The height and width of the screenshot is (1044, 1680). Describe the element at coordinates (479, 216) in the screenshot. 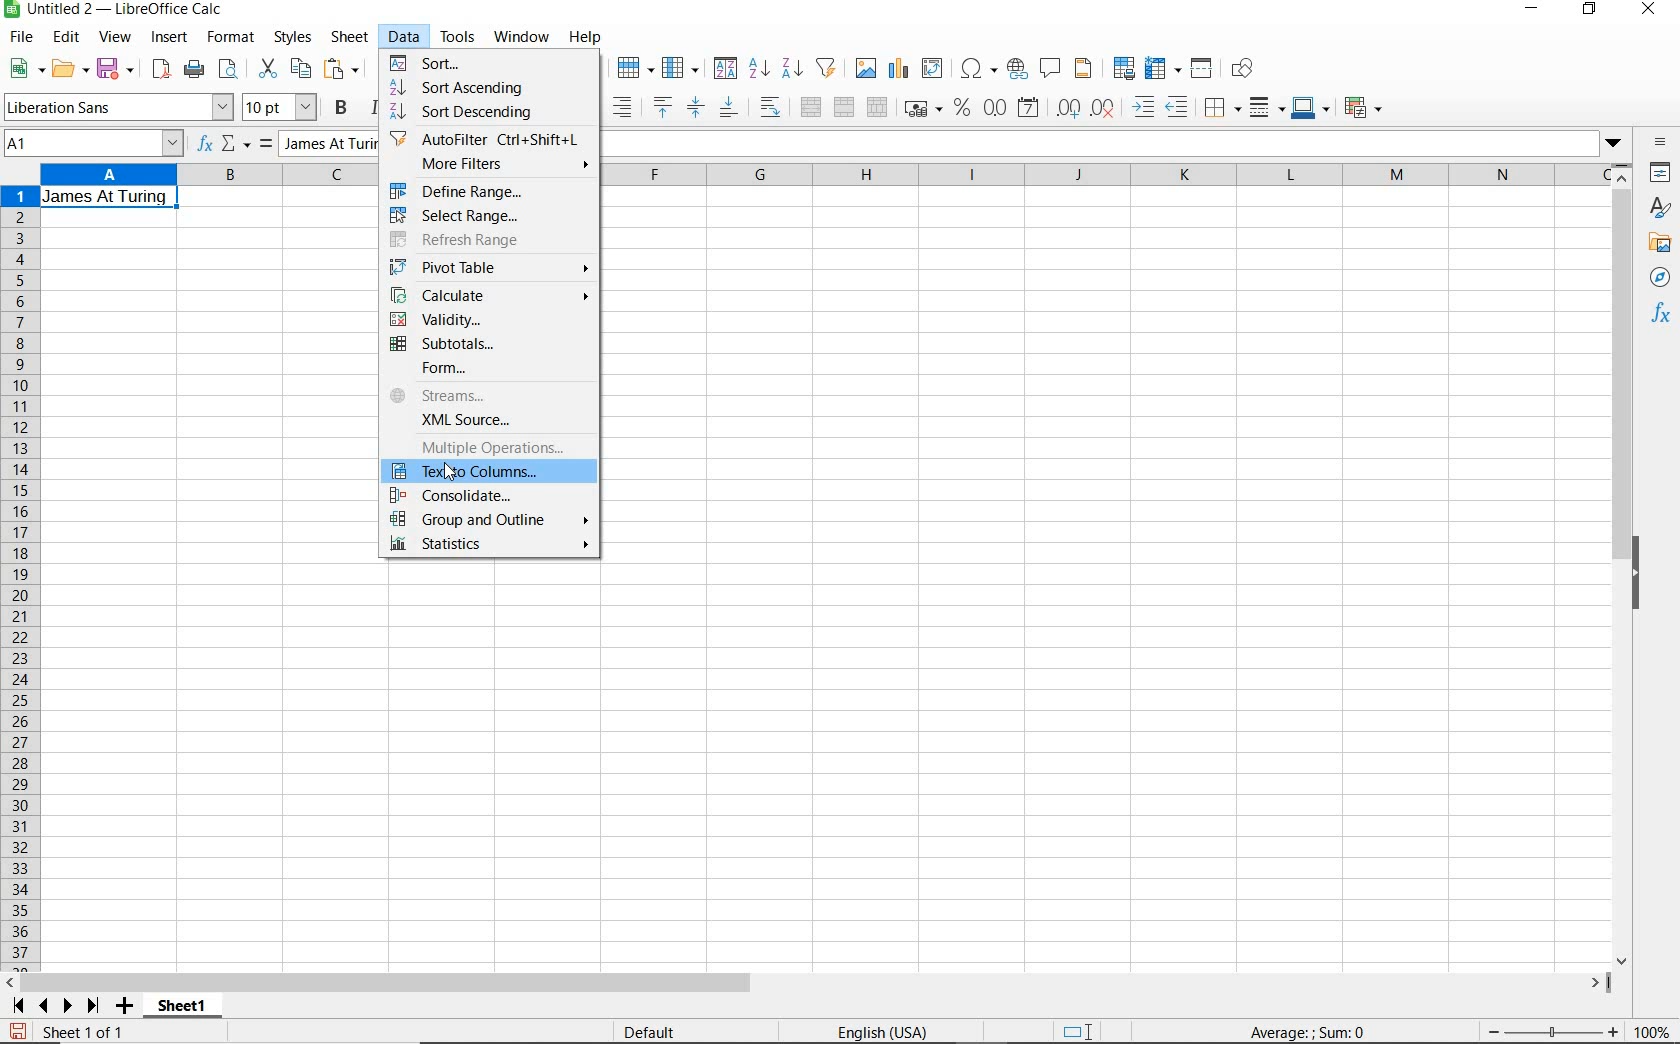

I see `select range` at that location.